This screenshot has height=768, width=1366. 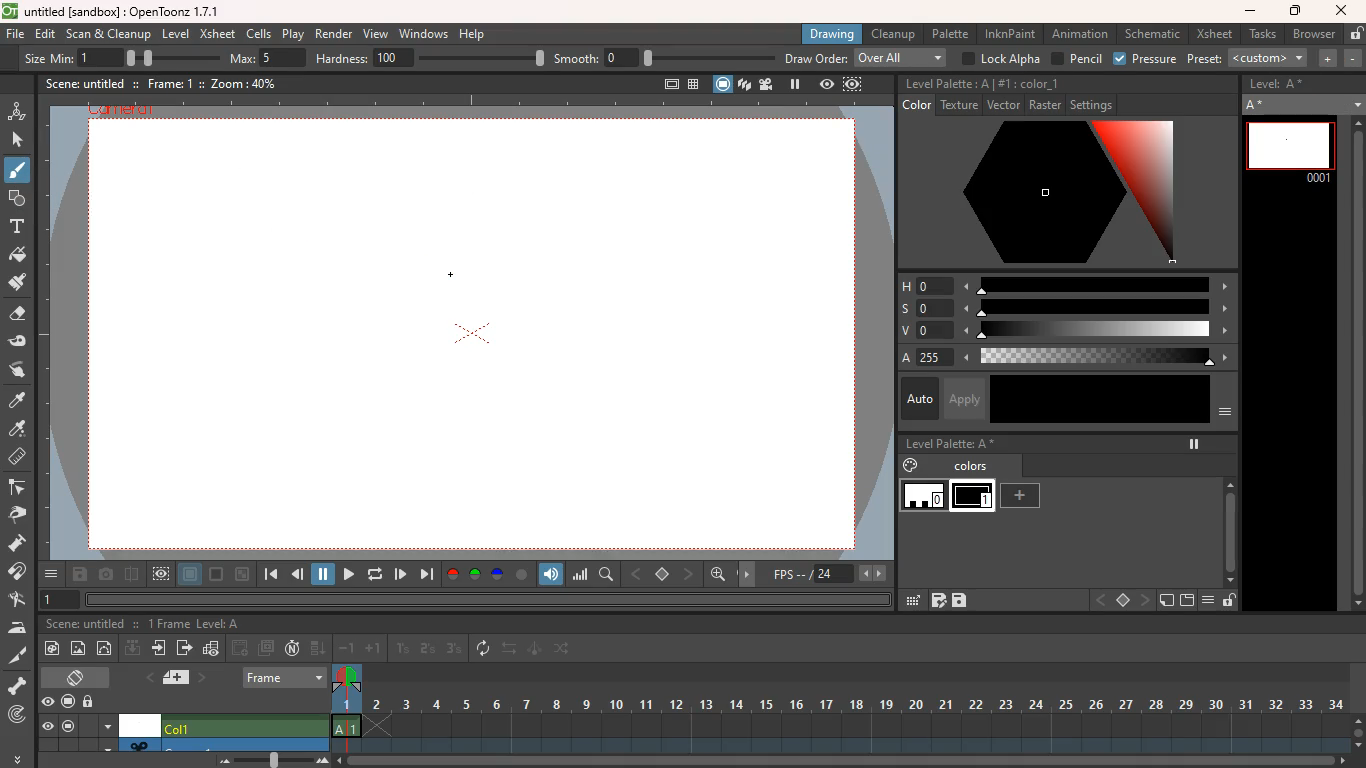 What do you see at coordinates (916, 398) in the screenshot?
I see `auto` at bounding box center [916, 398].